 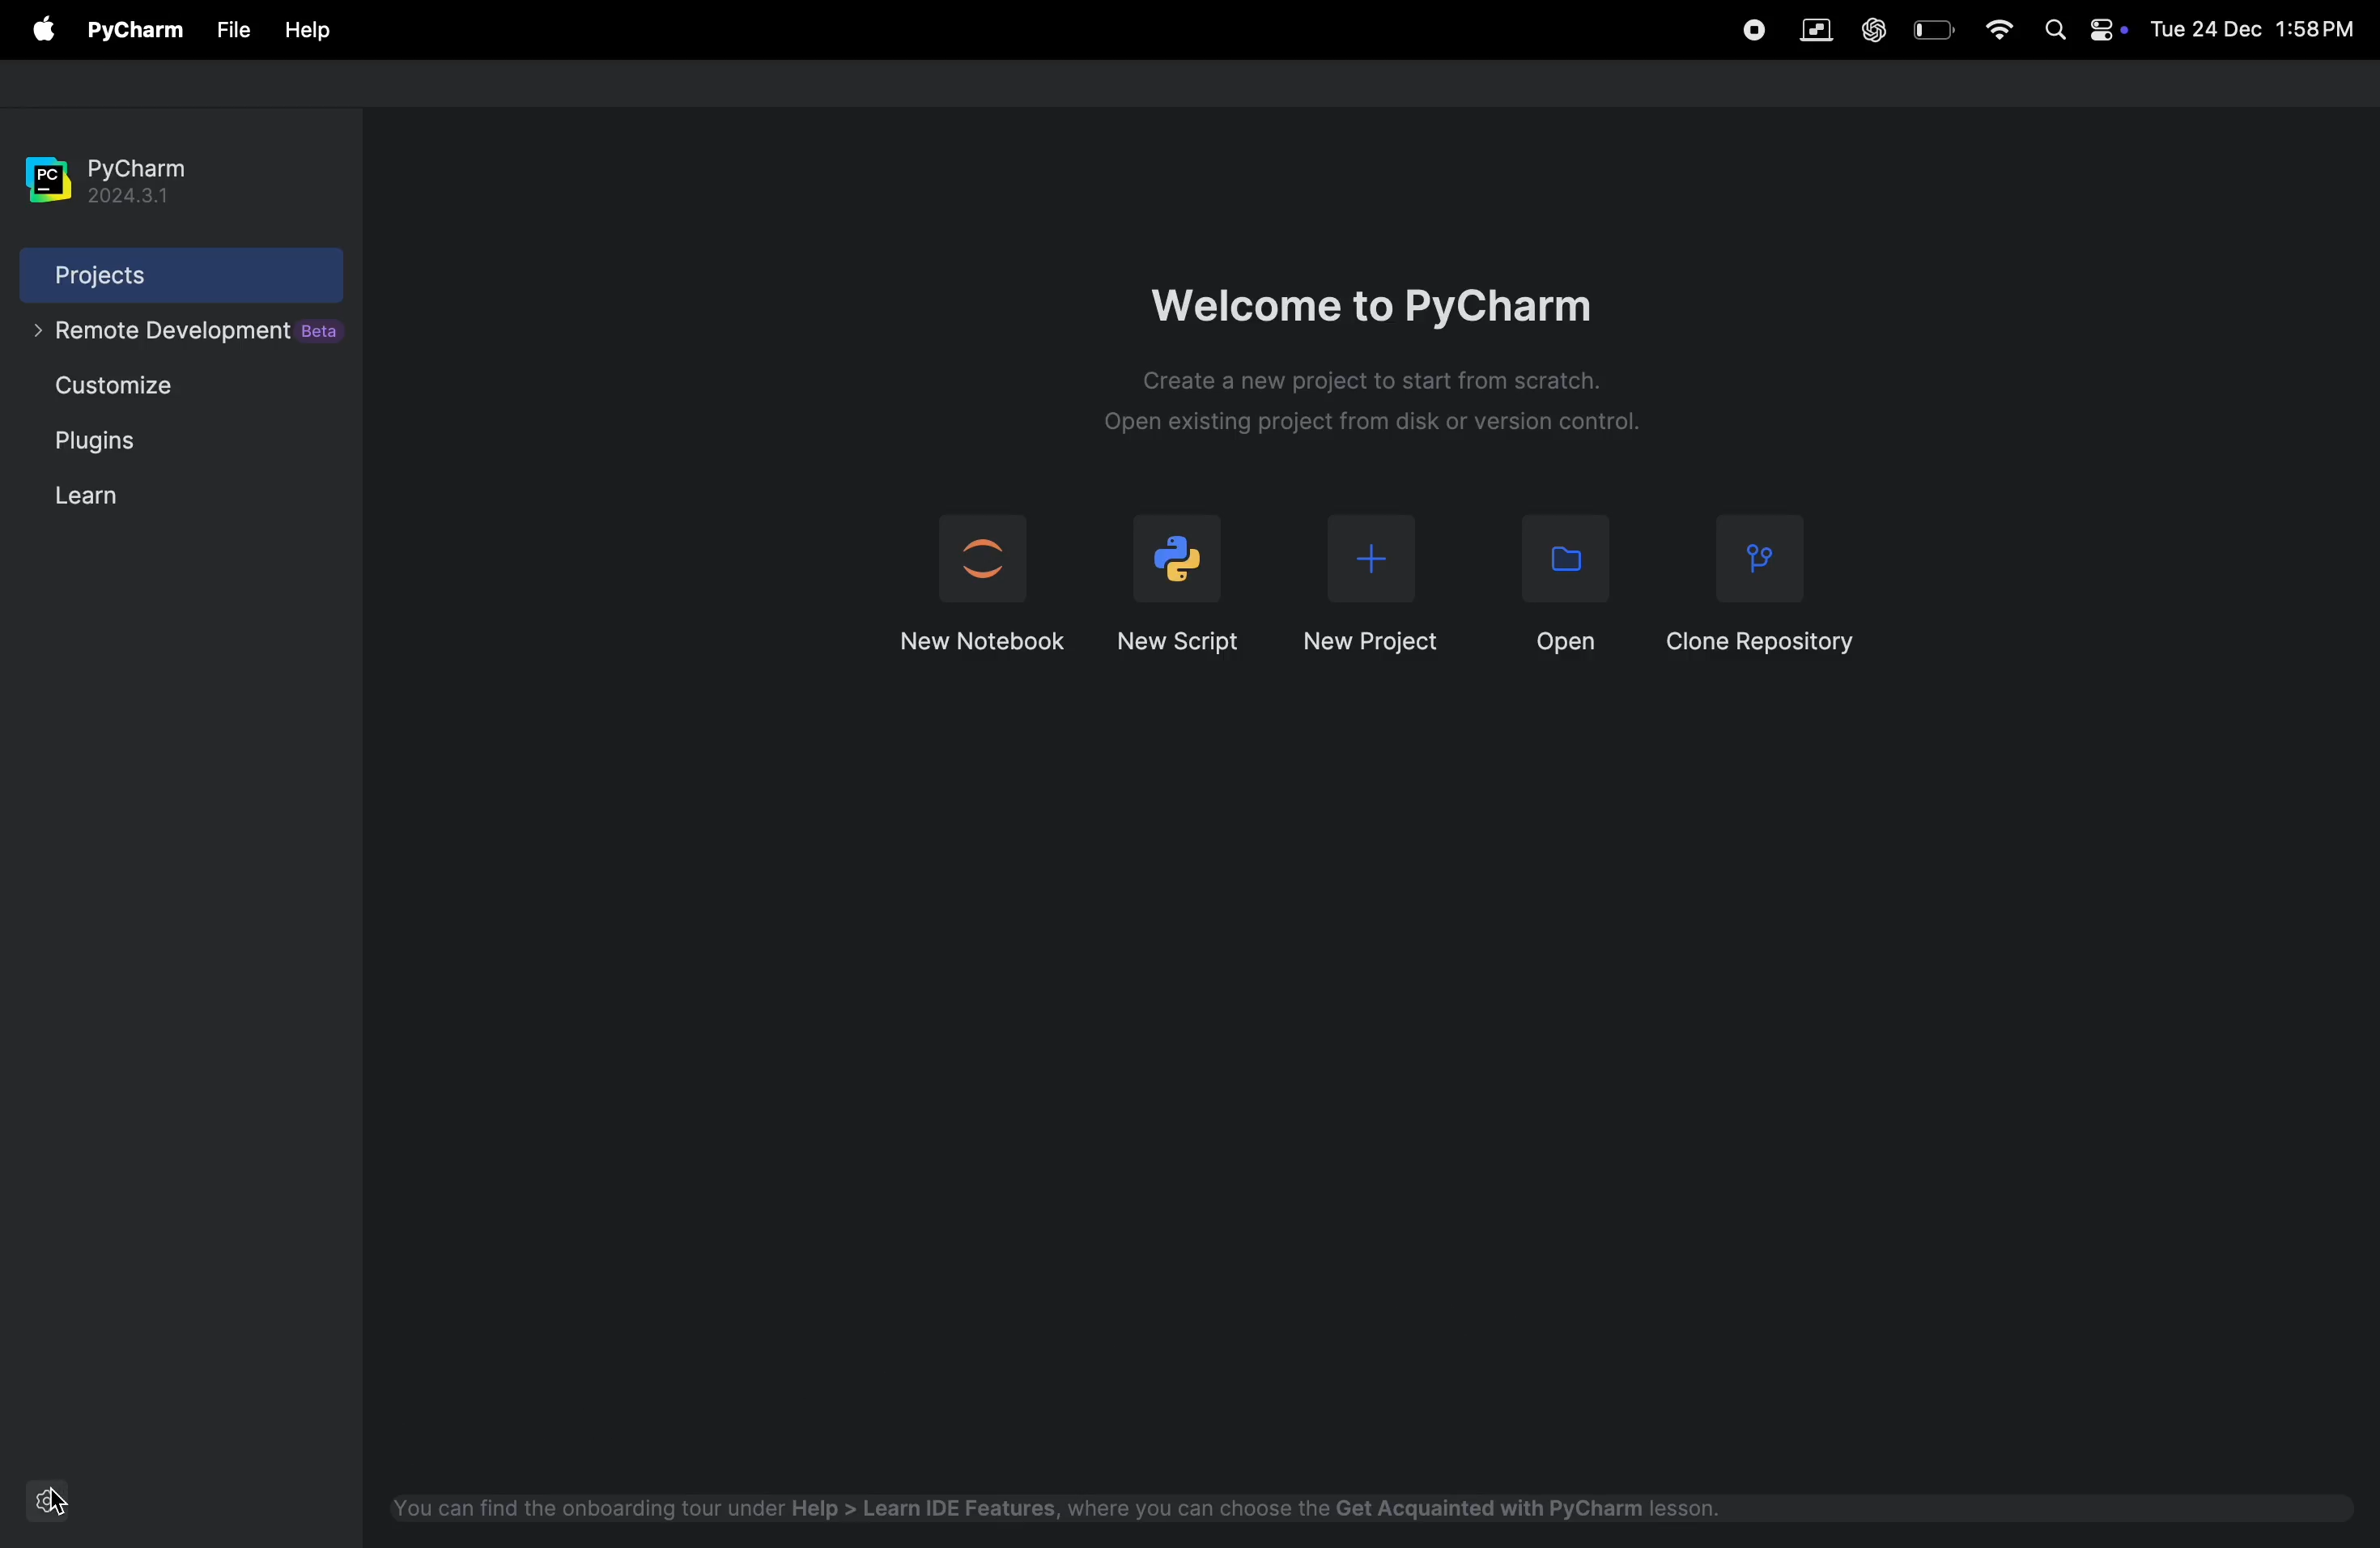 What do you see at coordinates (2250, 31) in the screenshot?
I see `Tue 24 Dec 1:58PM` at bounding box center [2250, 31].